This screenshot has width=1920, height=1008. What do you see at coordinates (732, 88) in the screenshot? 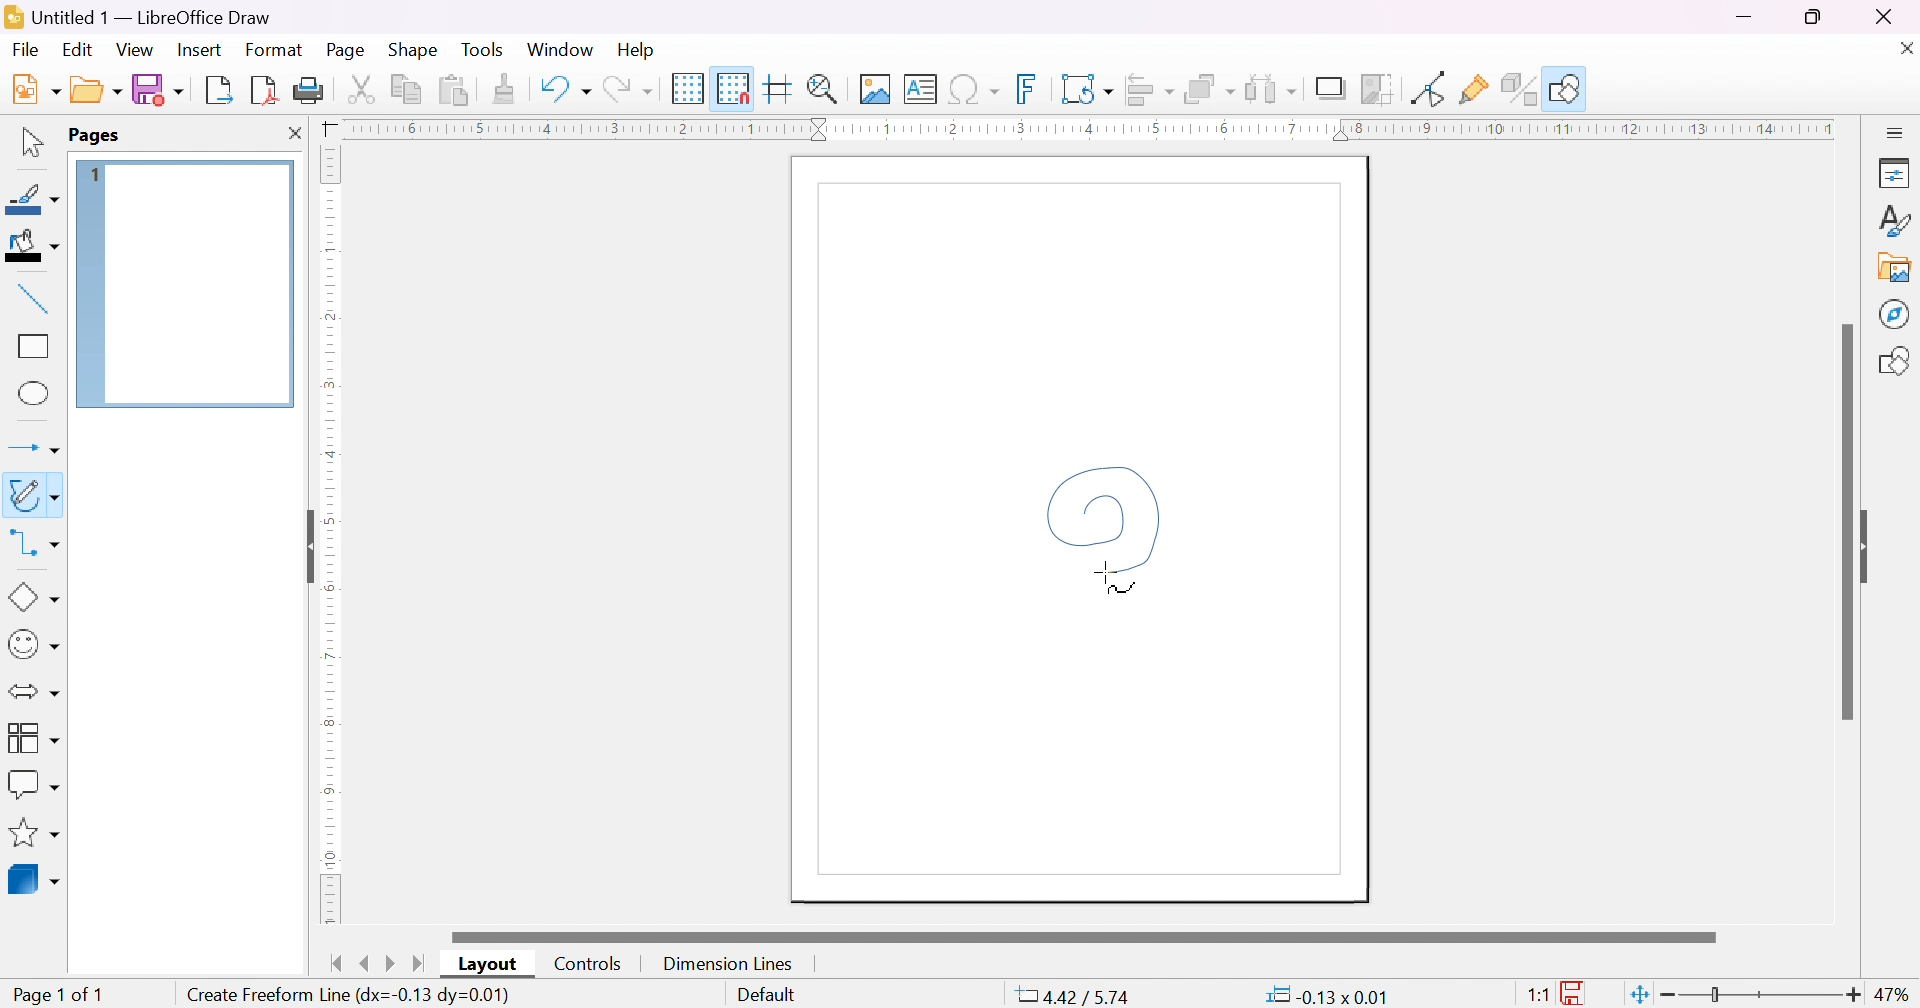
I see `snap to grid` at bounding box center [732, 88].